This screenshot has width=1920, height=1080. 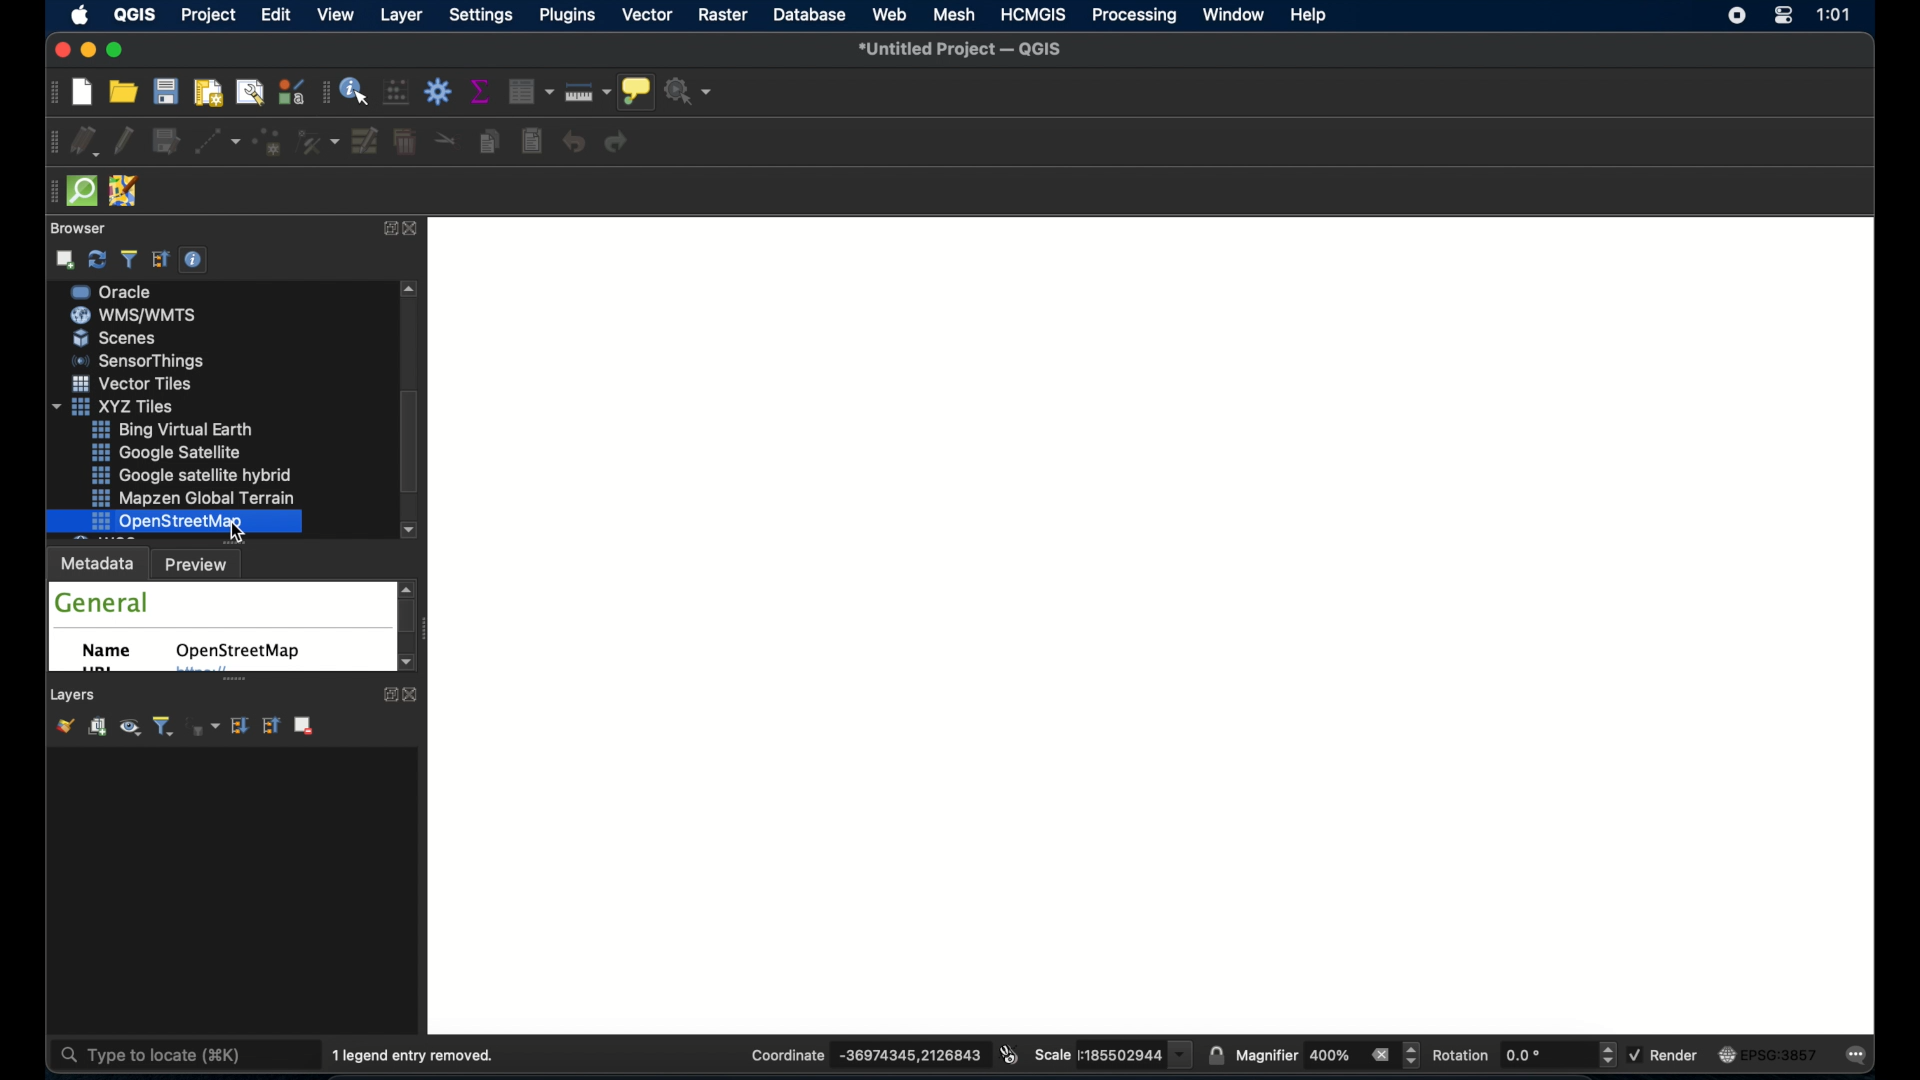 I want to click on xyz tiles, so click(x=183, y=474).